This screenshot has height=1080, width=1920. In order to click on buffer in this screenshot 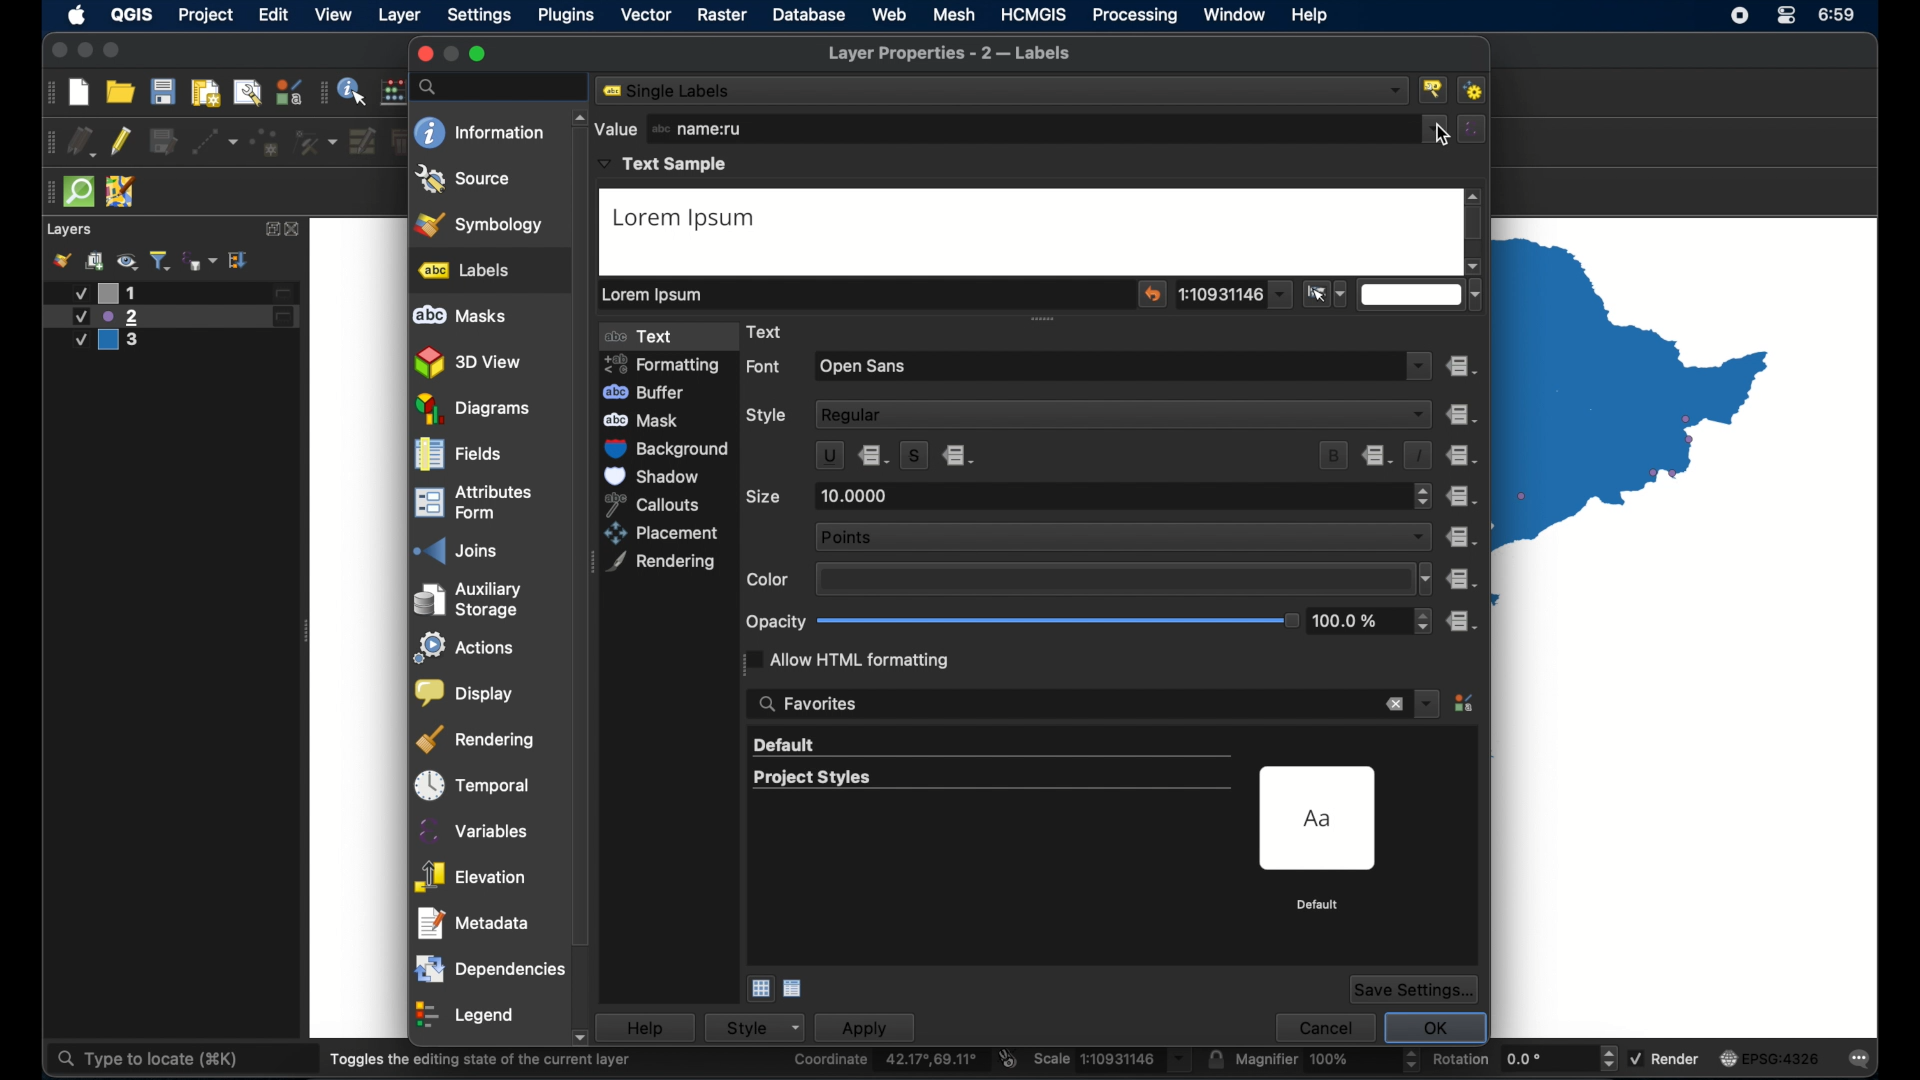, I will do `click(648, 392)`.